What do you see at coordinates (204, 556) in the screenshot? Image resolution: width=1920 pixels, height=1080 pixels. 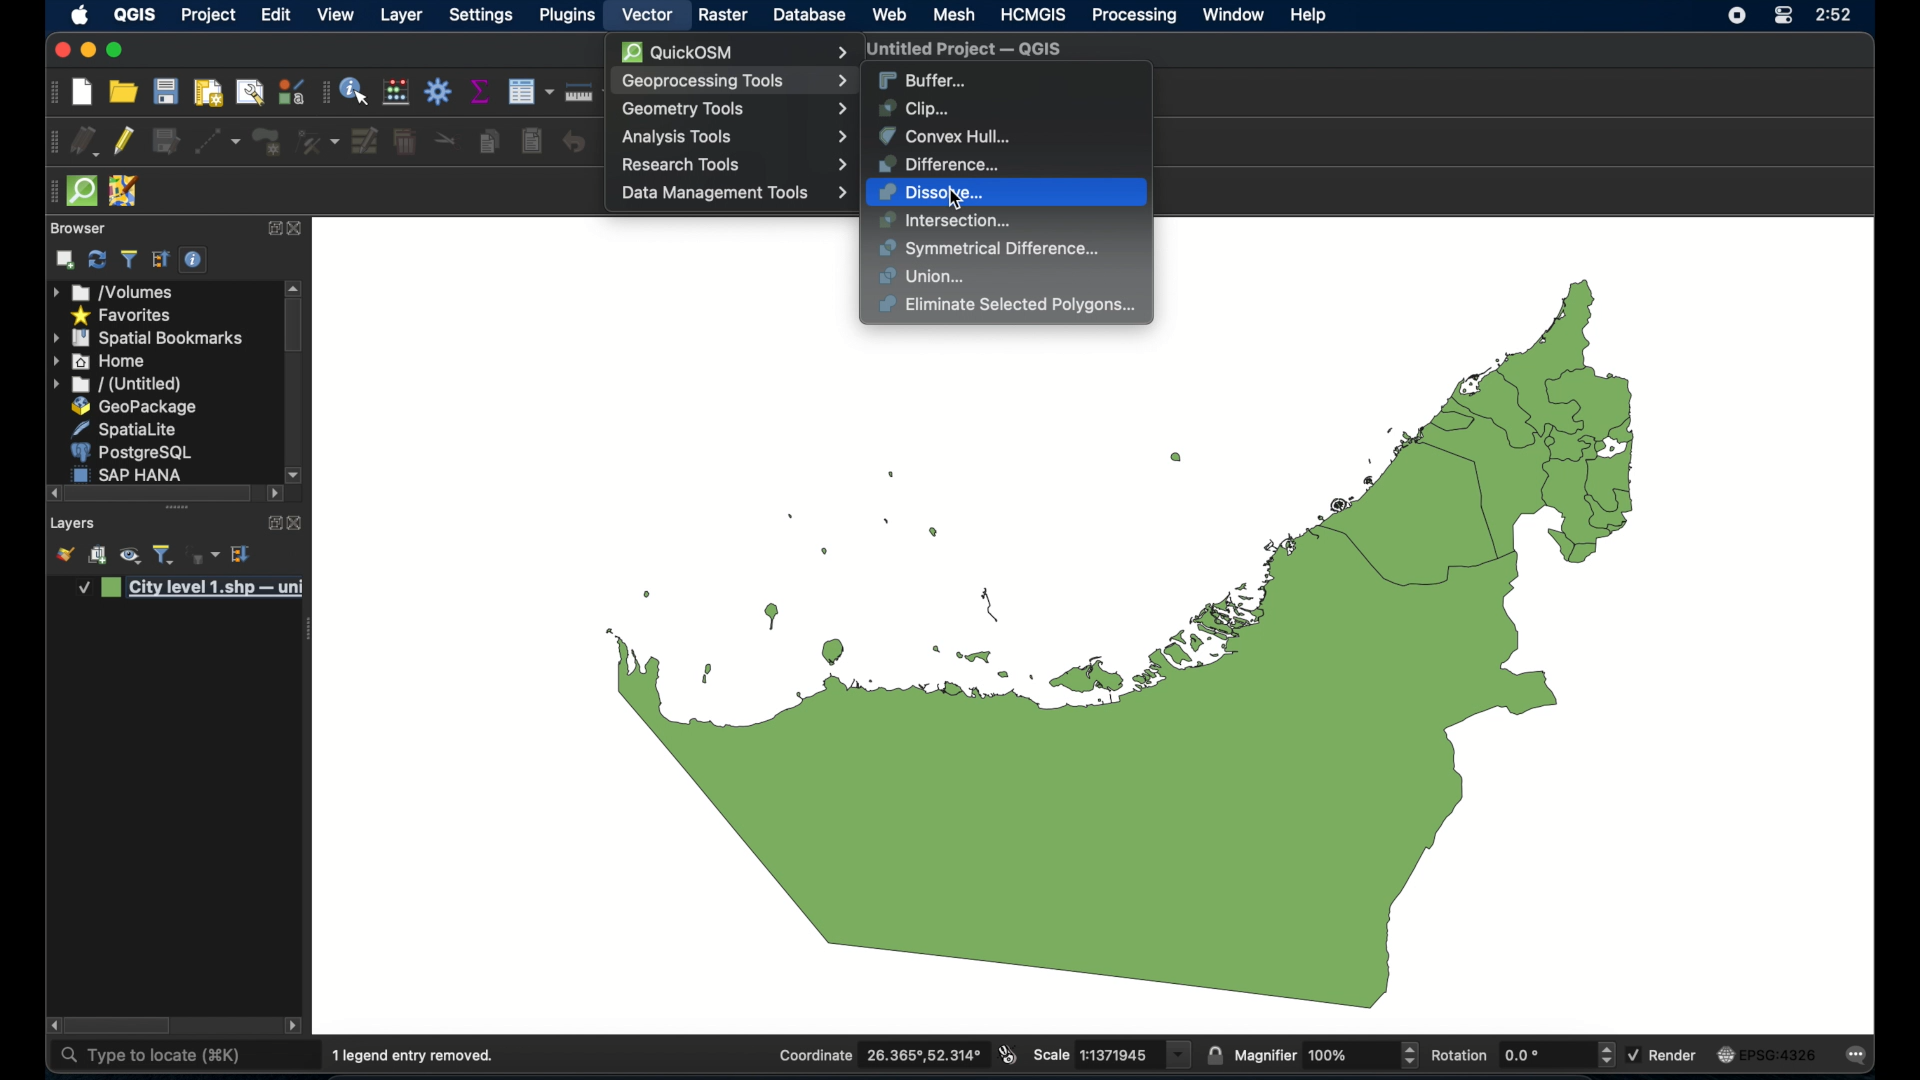 I see `fileter legend by expression` at bounding box center [204, 556].